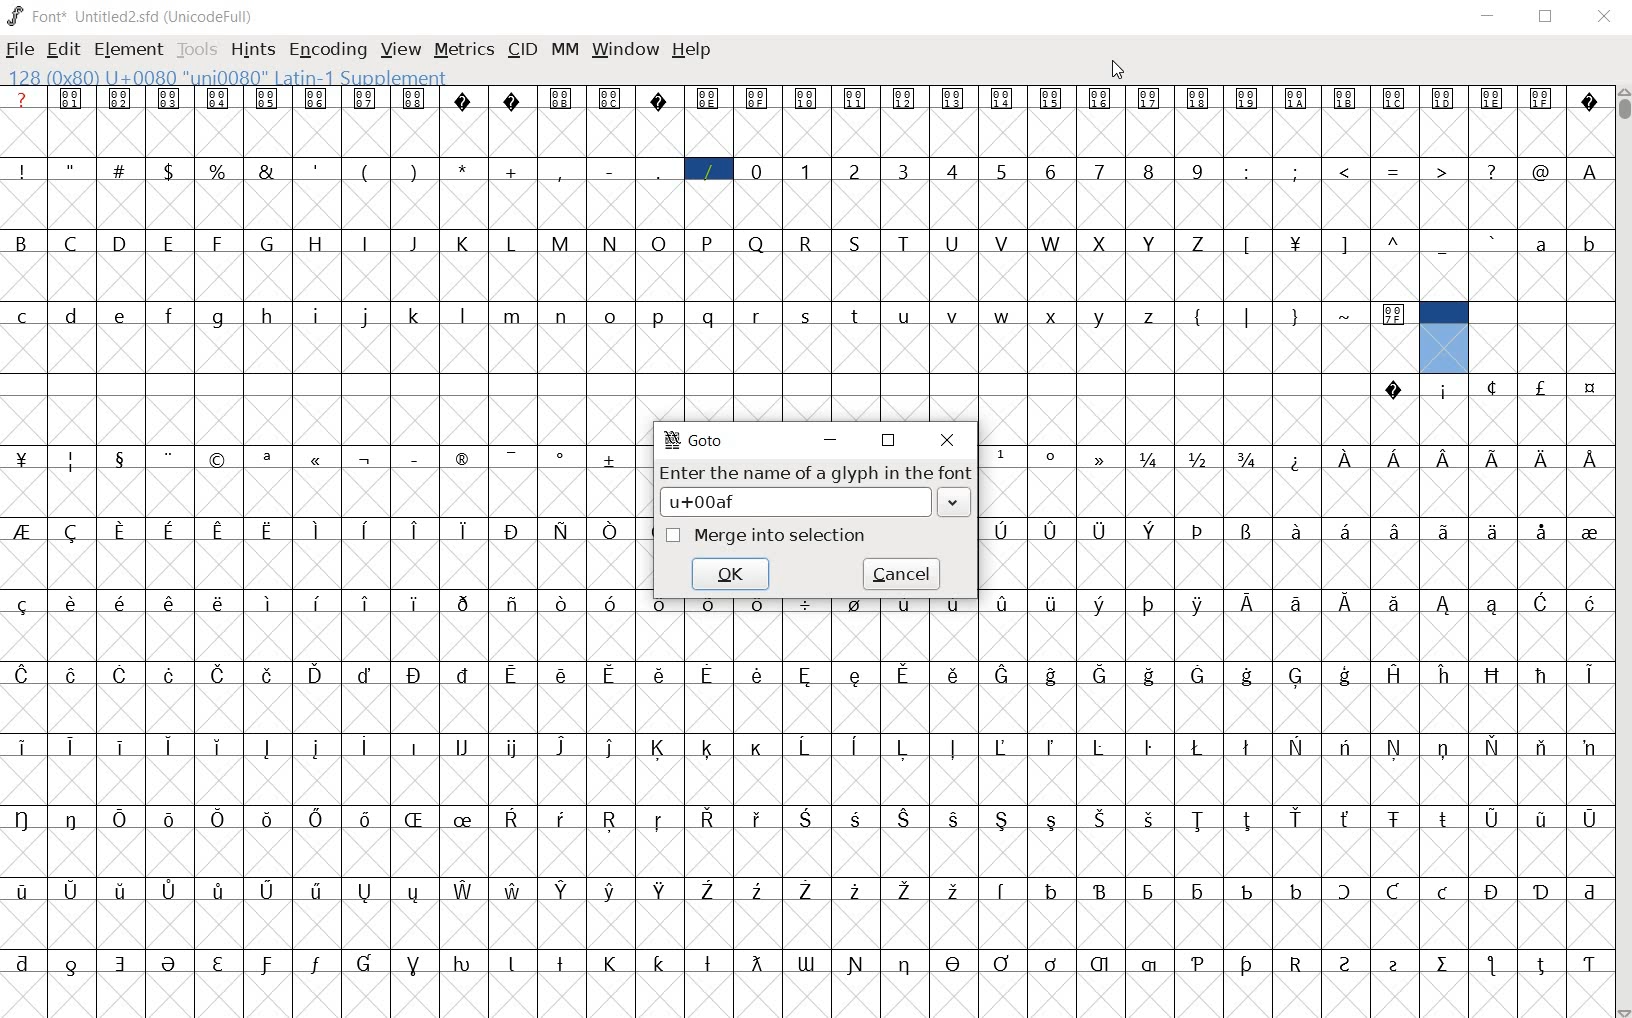  What do you see at coordinates (414, 961) in the screenshot?
I see `Symbol` at bounding box center [414, 961].